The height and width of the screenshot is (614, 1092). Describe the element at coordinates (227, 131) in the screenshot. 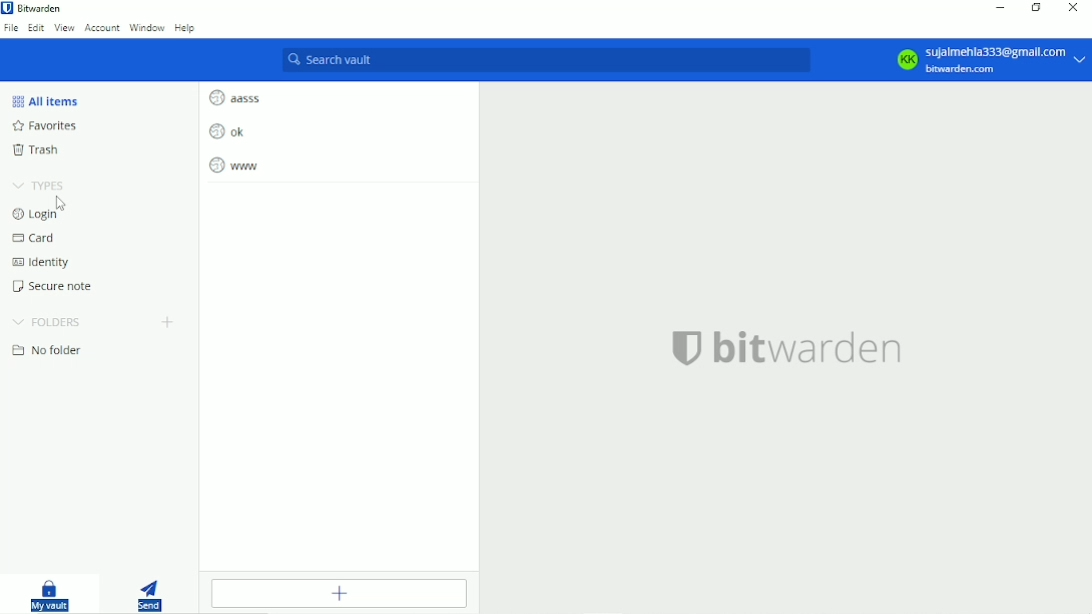

I see `ok` at that location.